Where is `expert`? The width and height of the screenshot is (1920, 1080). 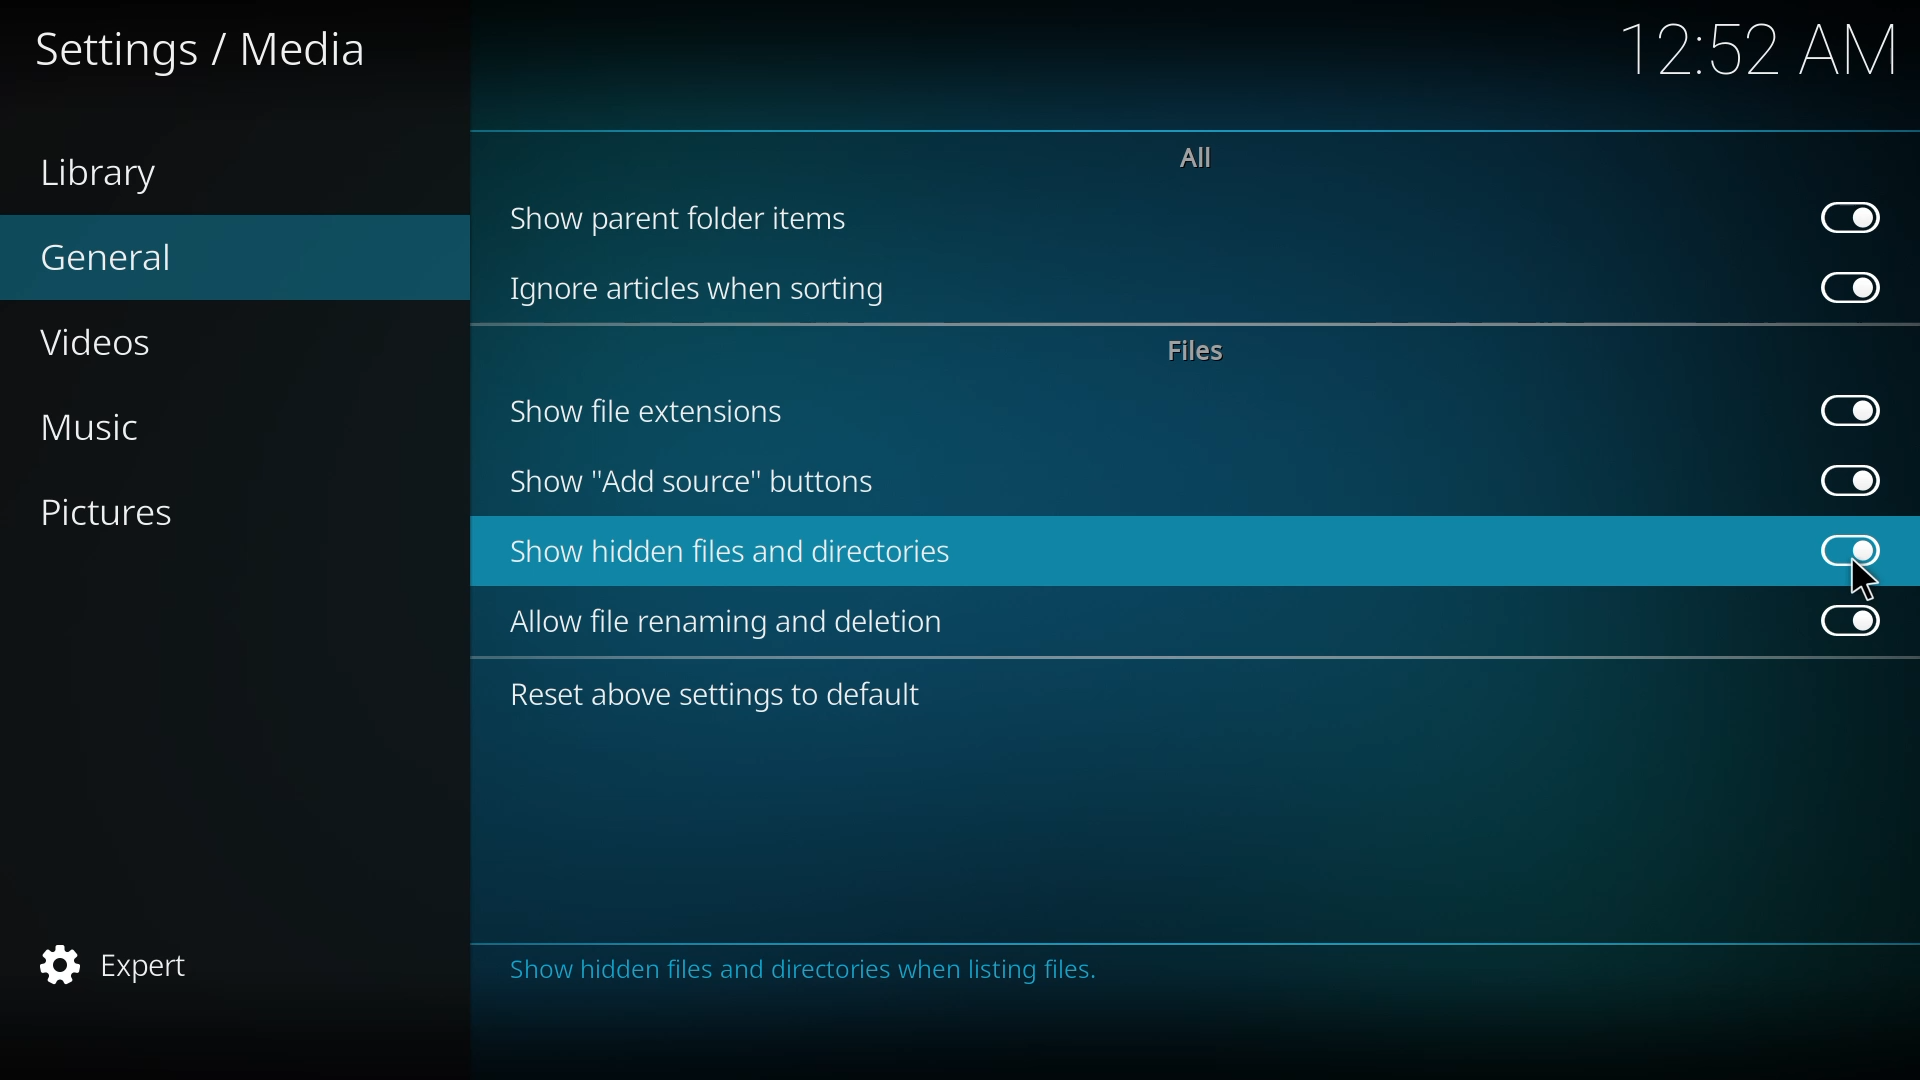 expert is located at coordinates (124, 962).